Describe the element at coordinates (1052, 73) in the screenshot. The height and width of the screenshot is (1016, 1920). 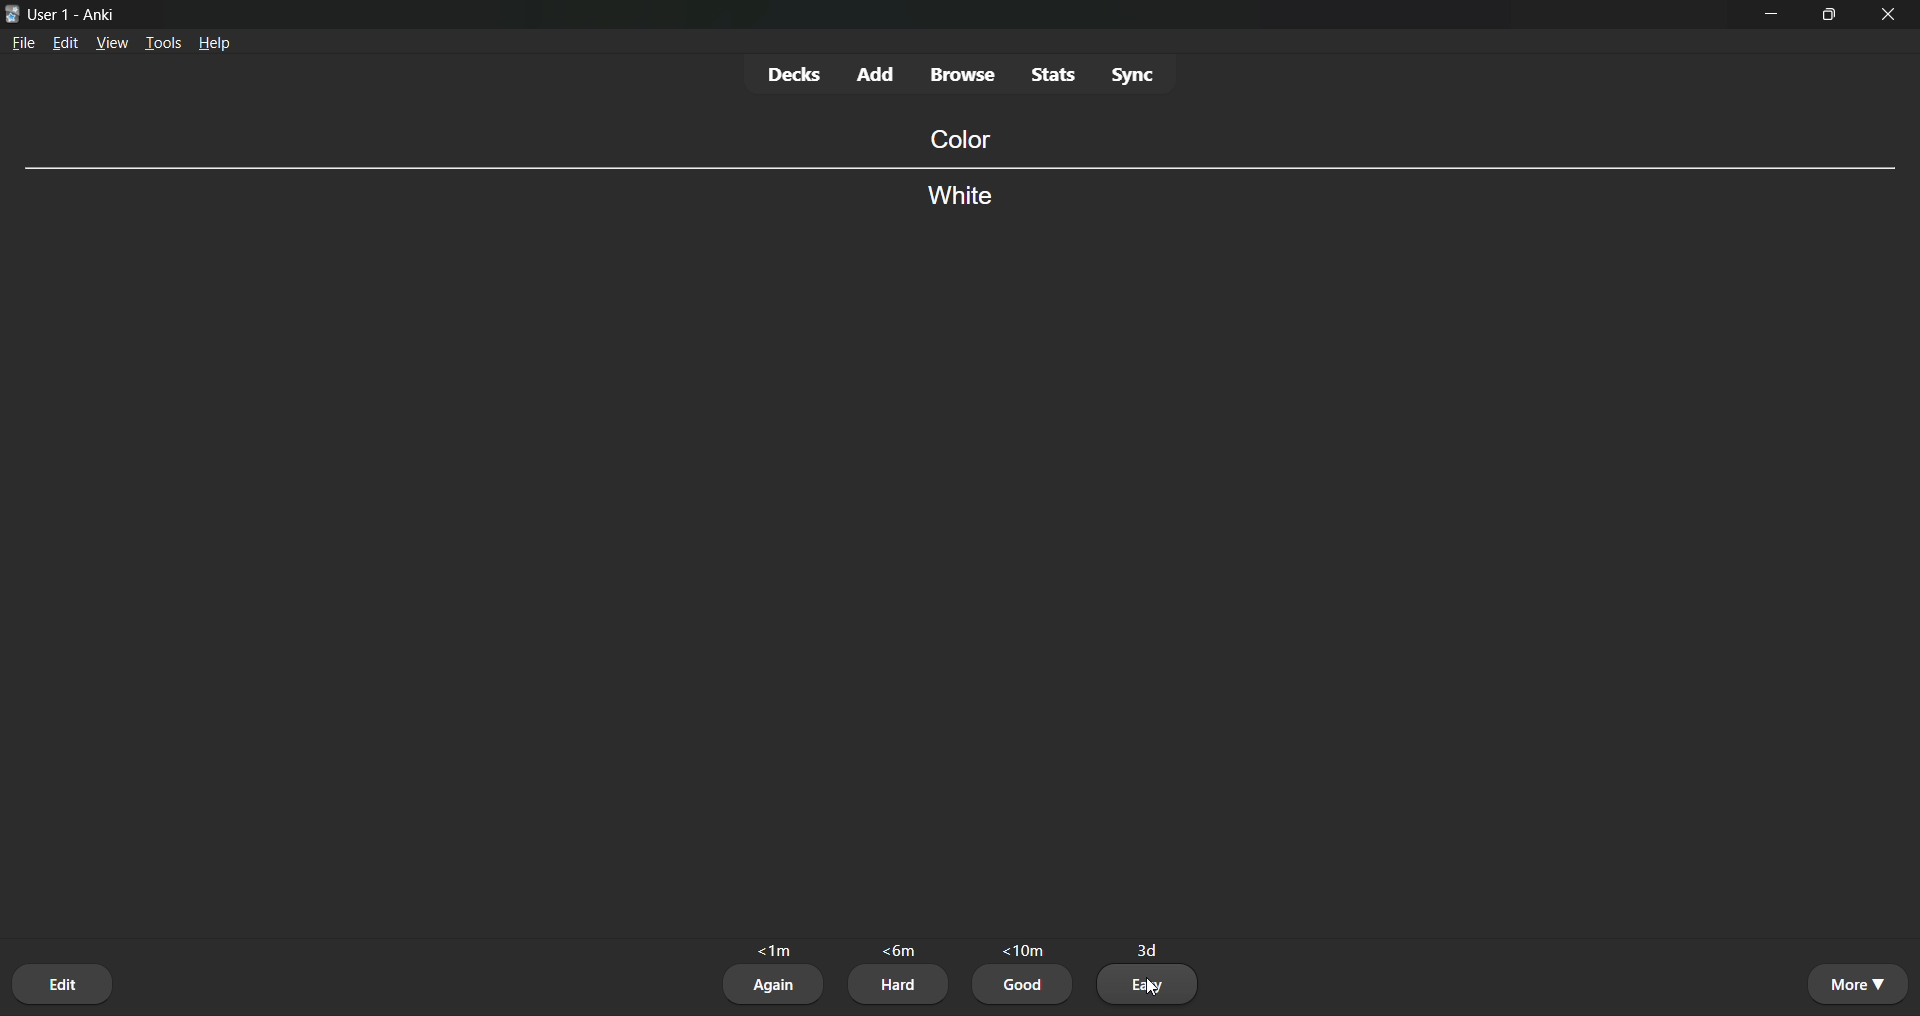
I see `stats` at that location.